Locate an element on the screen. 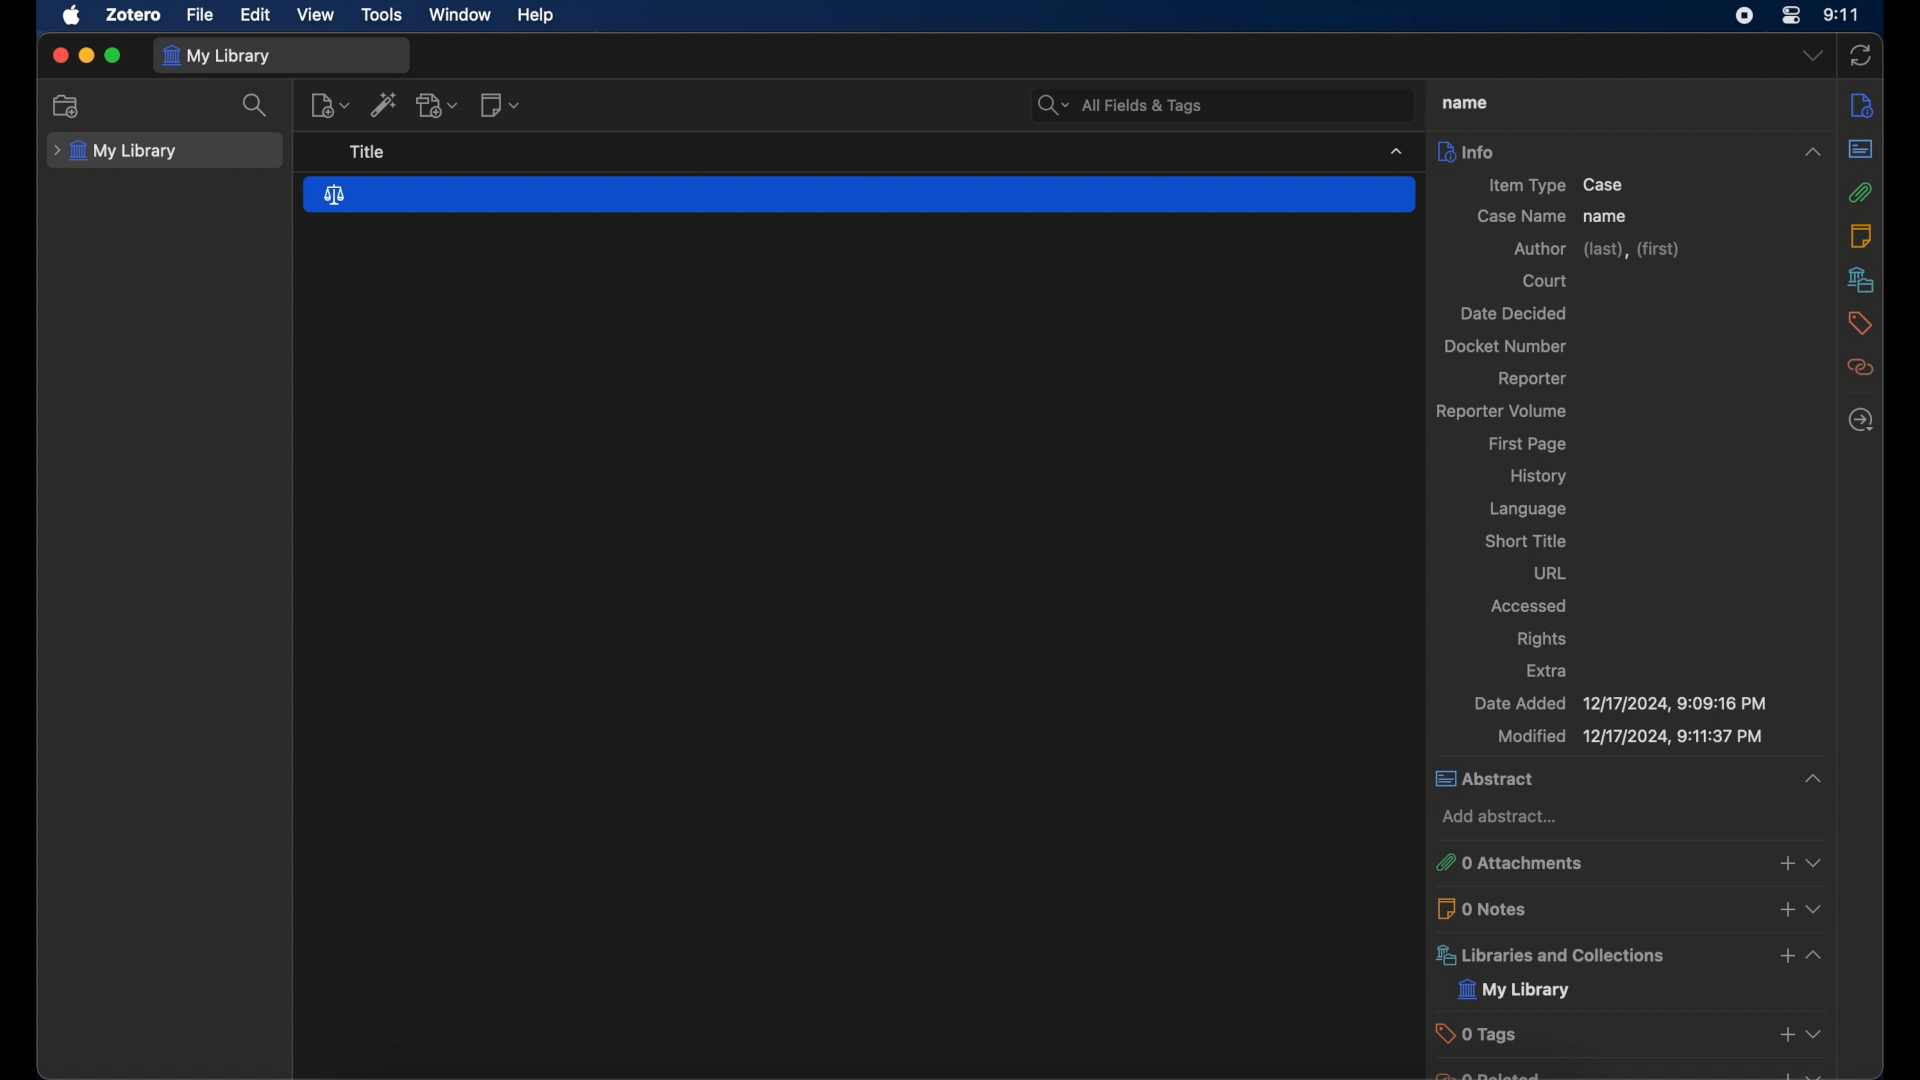  new item is located at coordinates (330, 106).